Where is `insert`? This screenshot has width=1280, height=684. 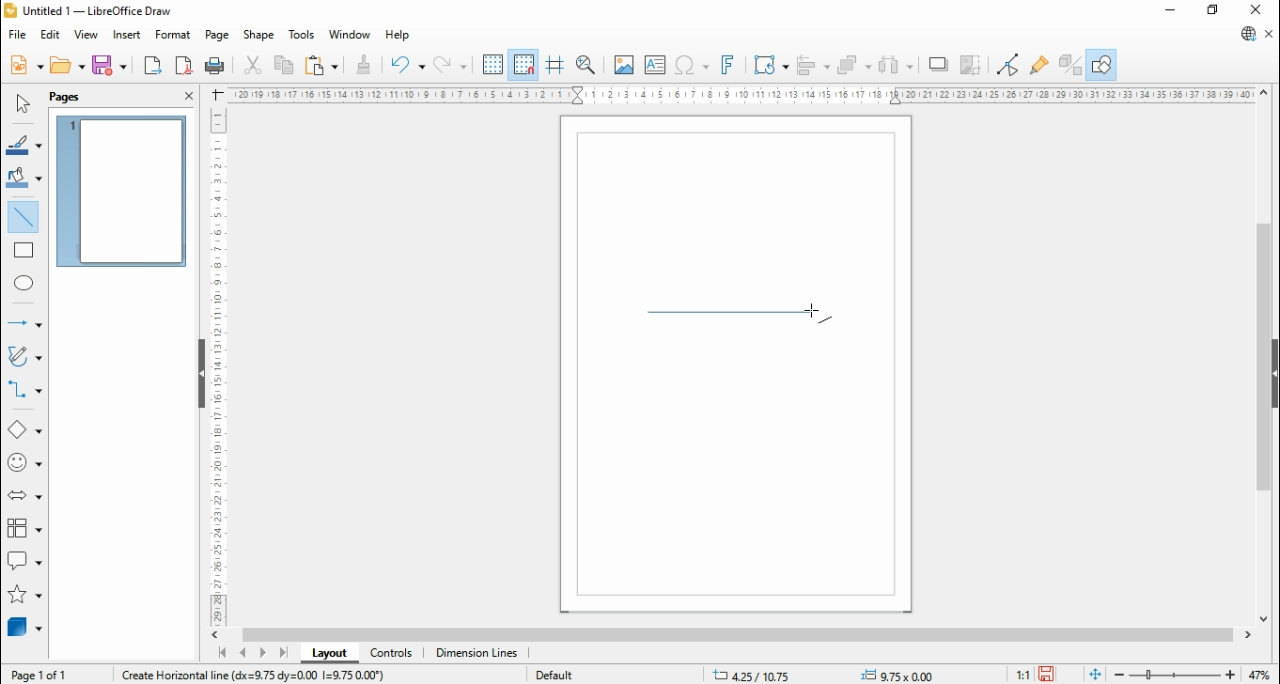
insert is located at coordinates (126, 35).